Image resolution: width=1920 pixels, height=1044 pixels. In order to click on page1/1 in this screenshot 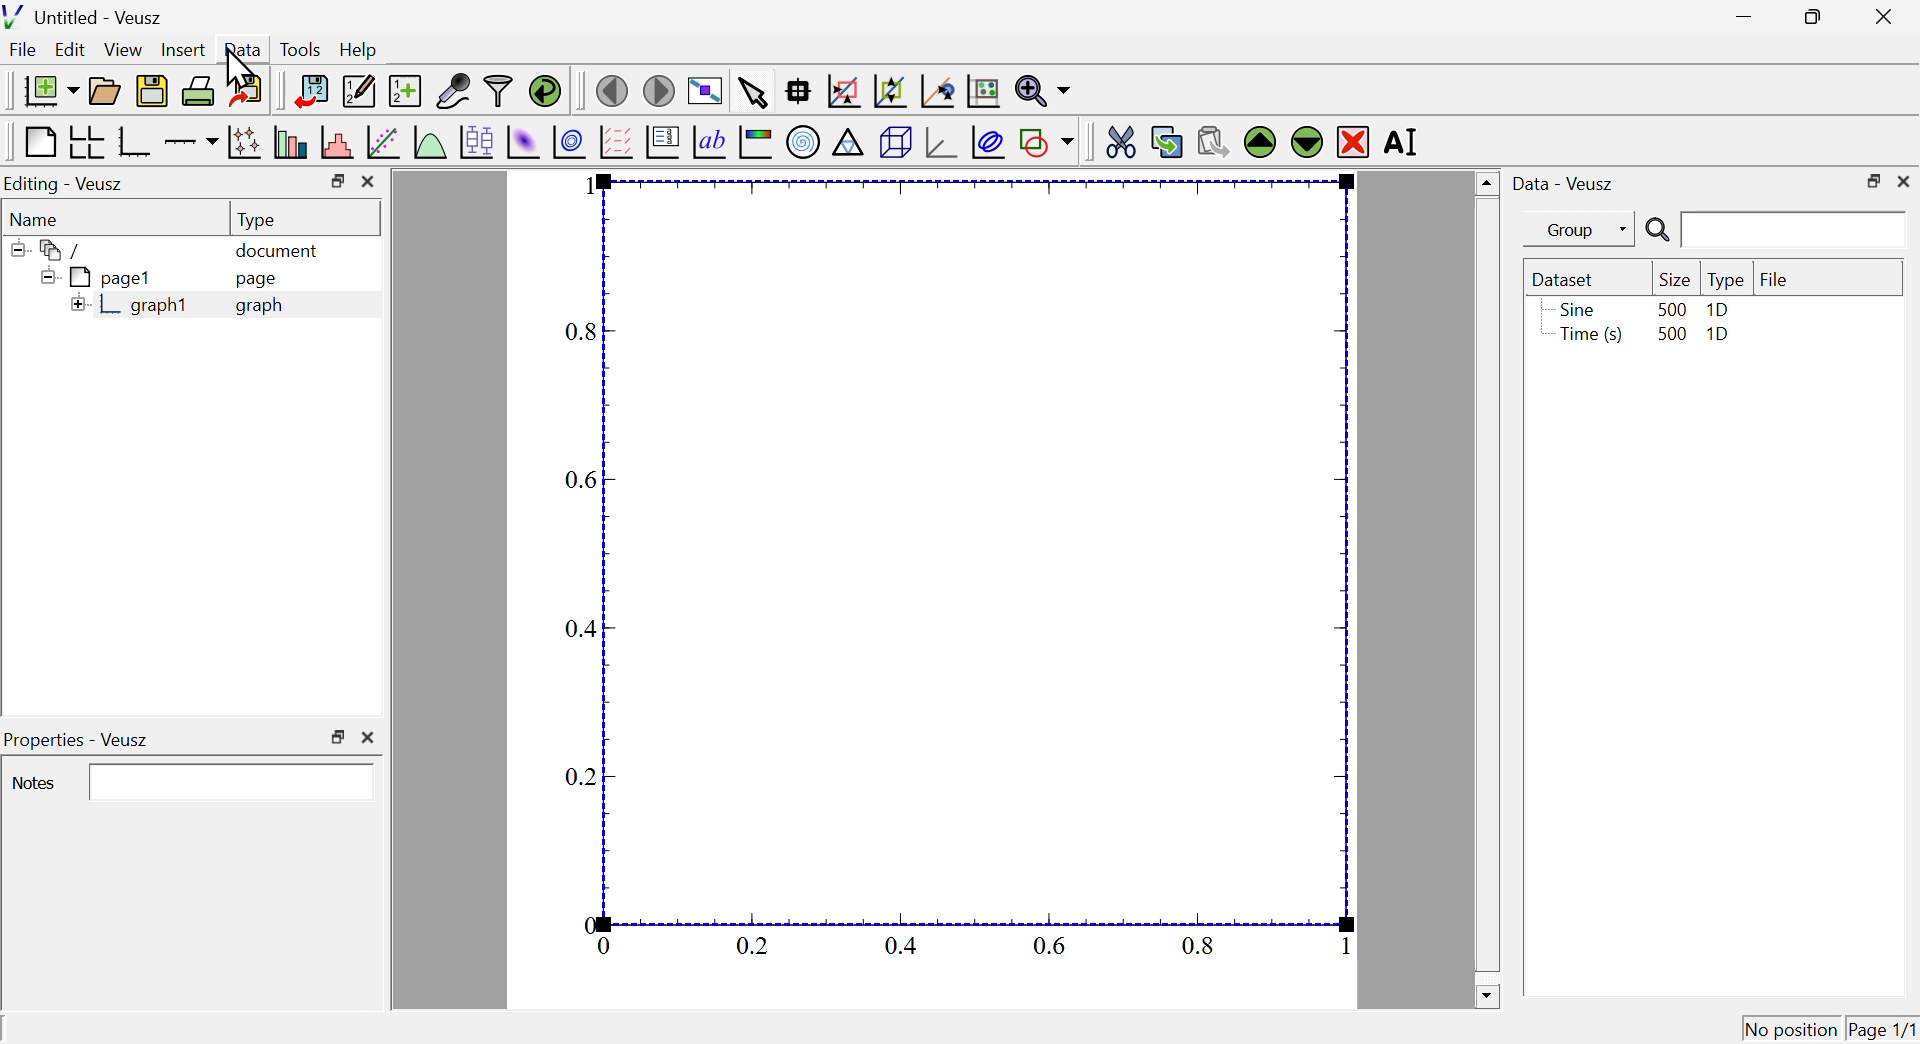, I will do `click(1883, 1025)`.